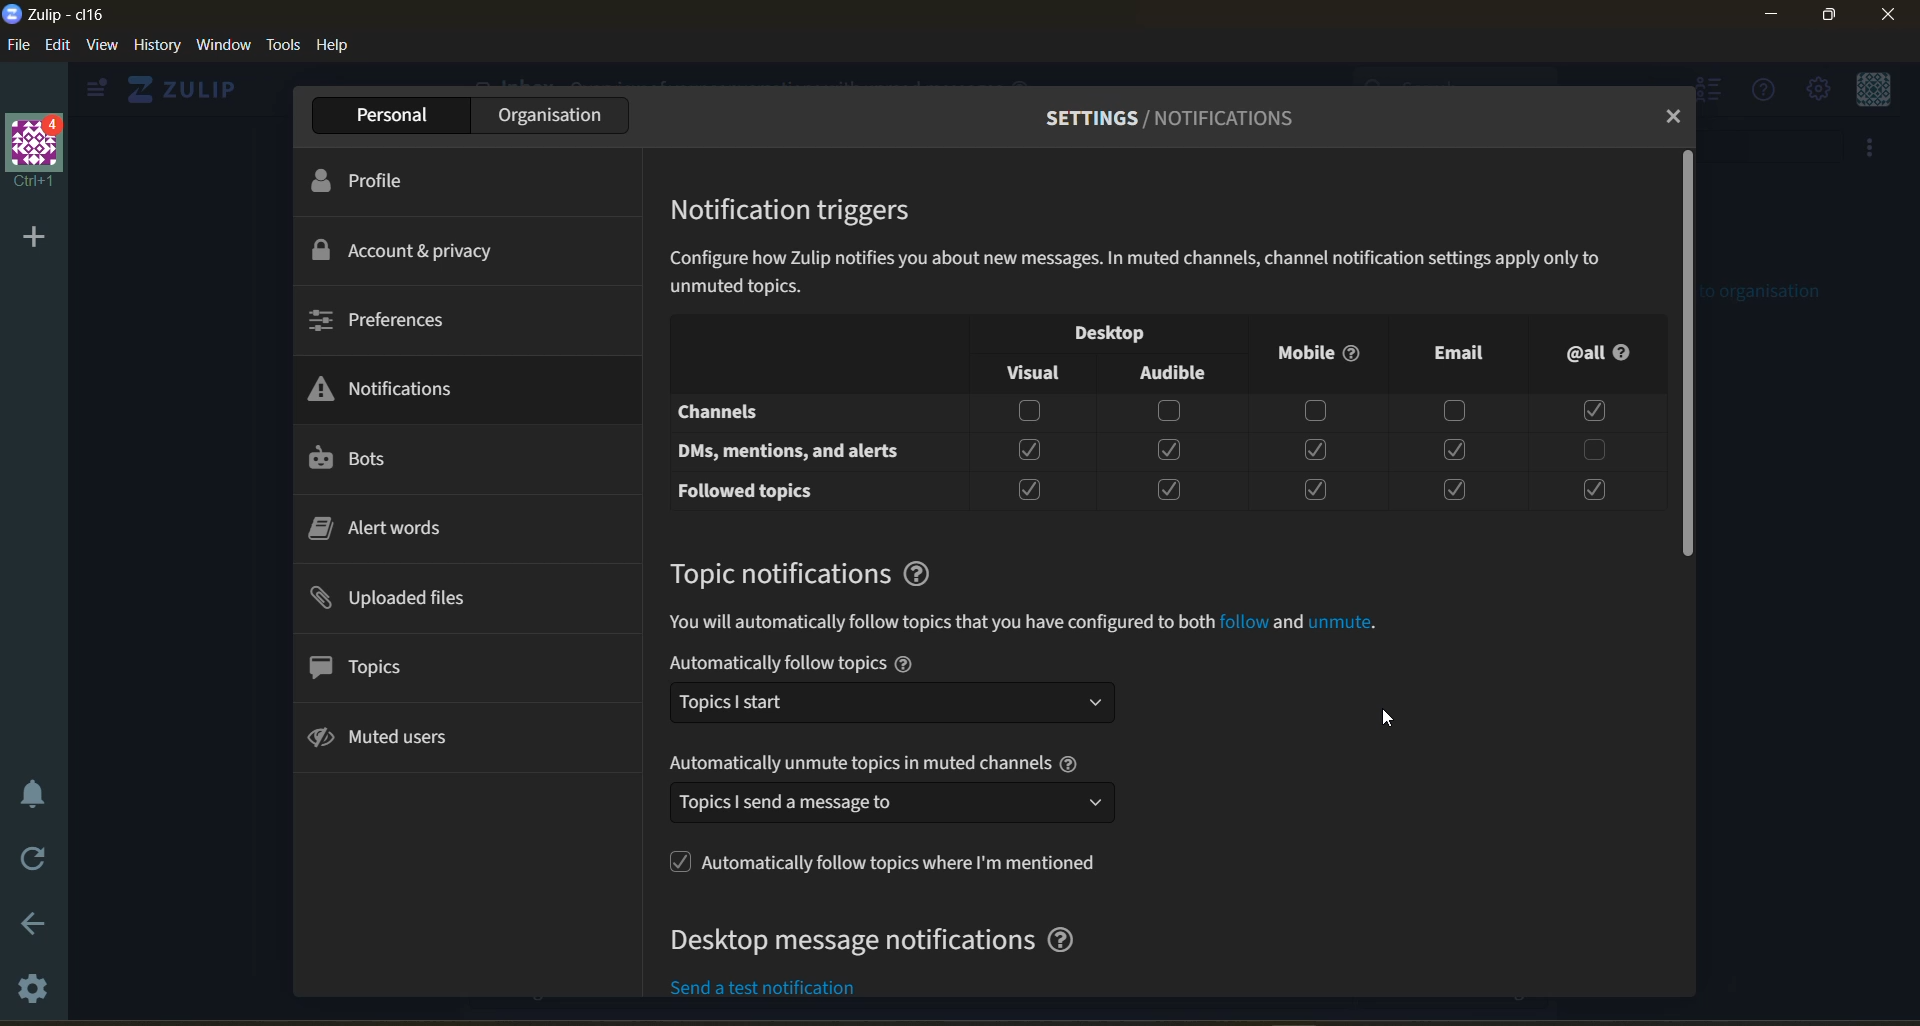 This screenshot has height=1026, width=1920. What do you see at coordinates (1876, 152) in the screenshot?
I see `more options` at bounding box center [1876, 152].